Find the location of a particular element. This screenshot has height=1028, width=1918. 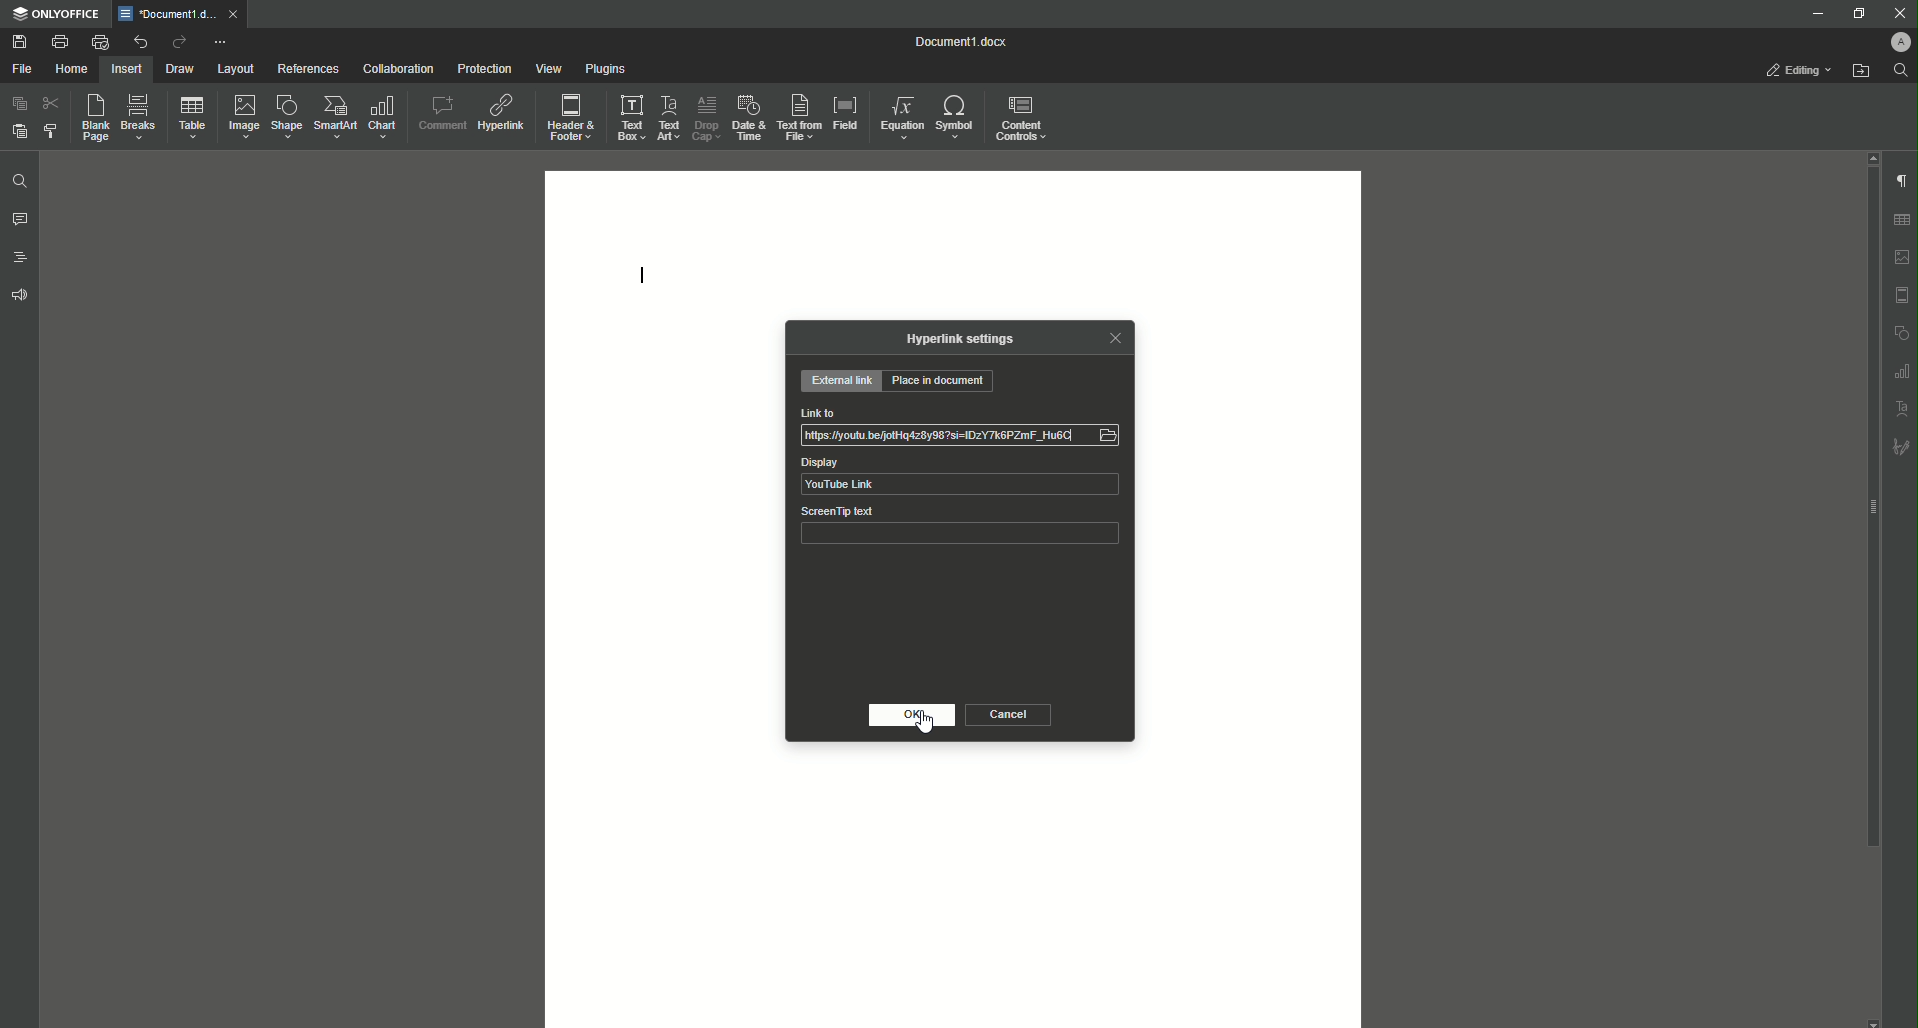

Link to is located at coordinates (818, 411).